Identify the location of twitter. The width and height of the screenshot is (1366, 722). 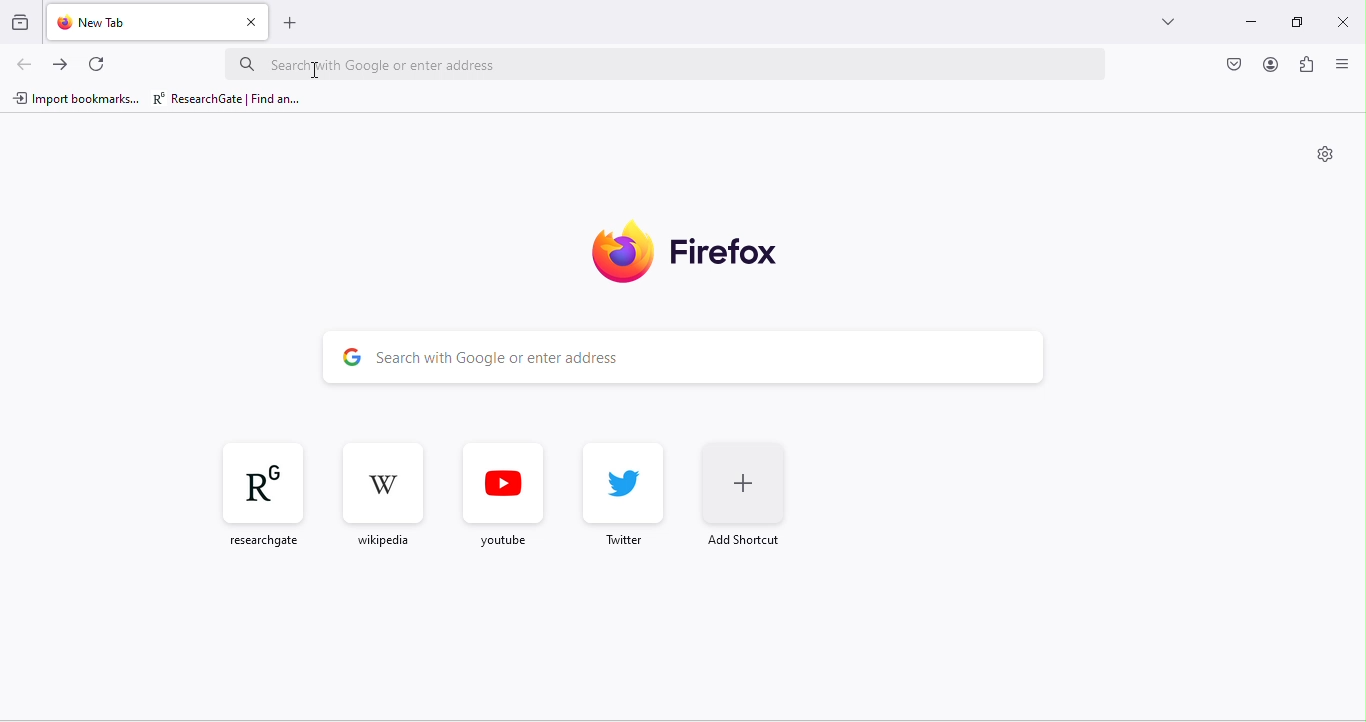
(616, 493).